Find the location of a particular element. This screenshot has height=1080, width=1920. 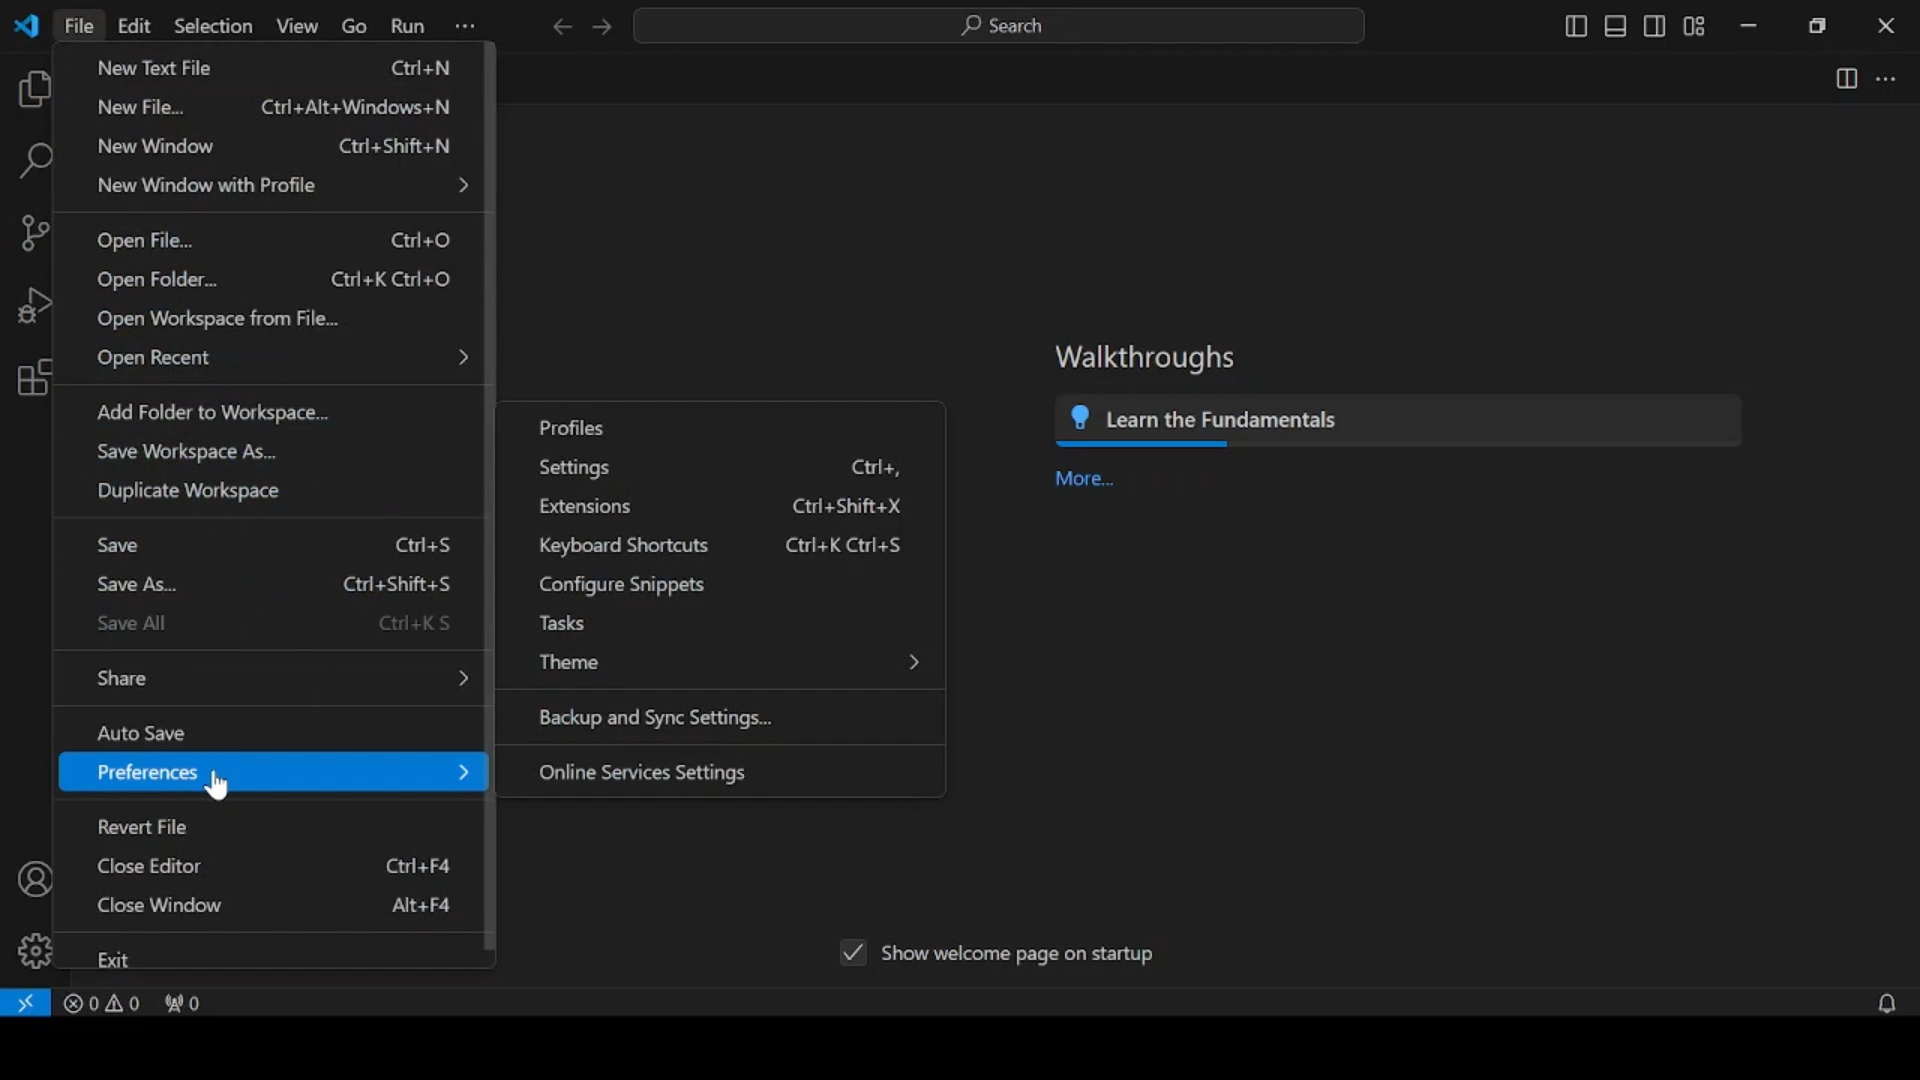

save as  is located at coordinates (137, 585).